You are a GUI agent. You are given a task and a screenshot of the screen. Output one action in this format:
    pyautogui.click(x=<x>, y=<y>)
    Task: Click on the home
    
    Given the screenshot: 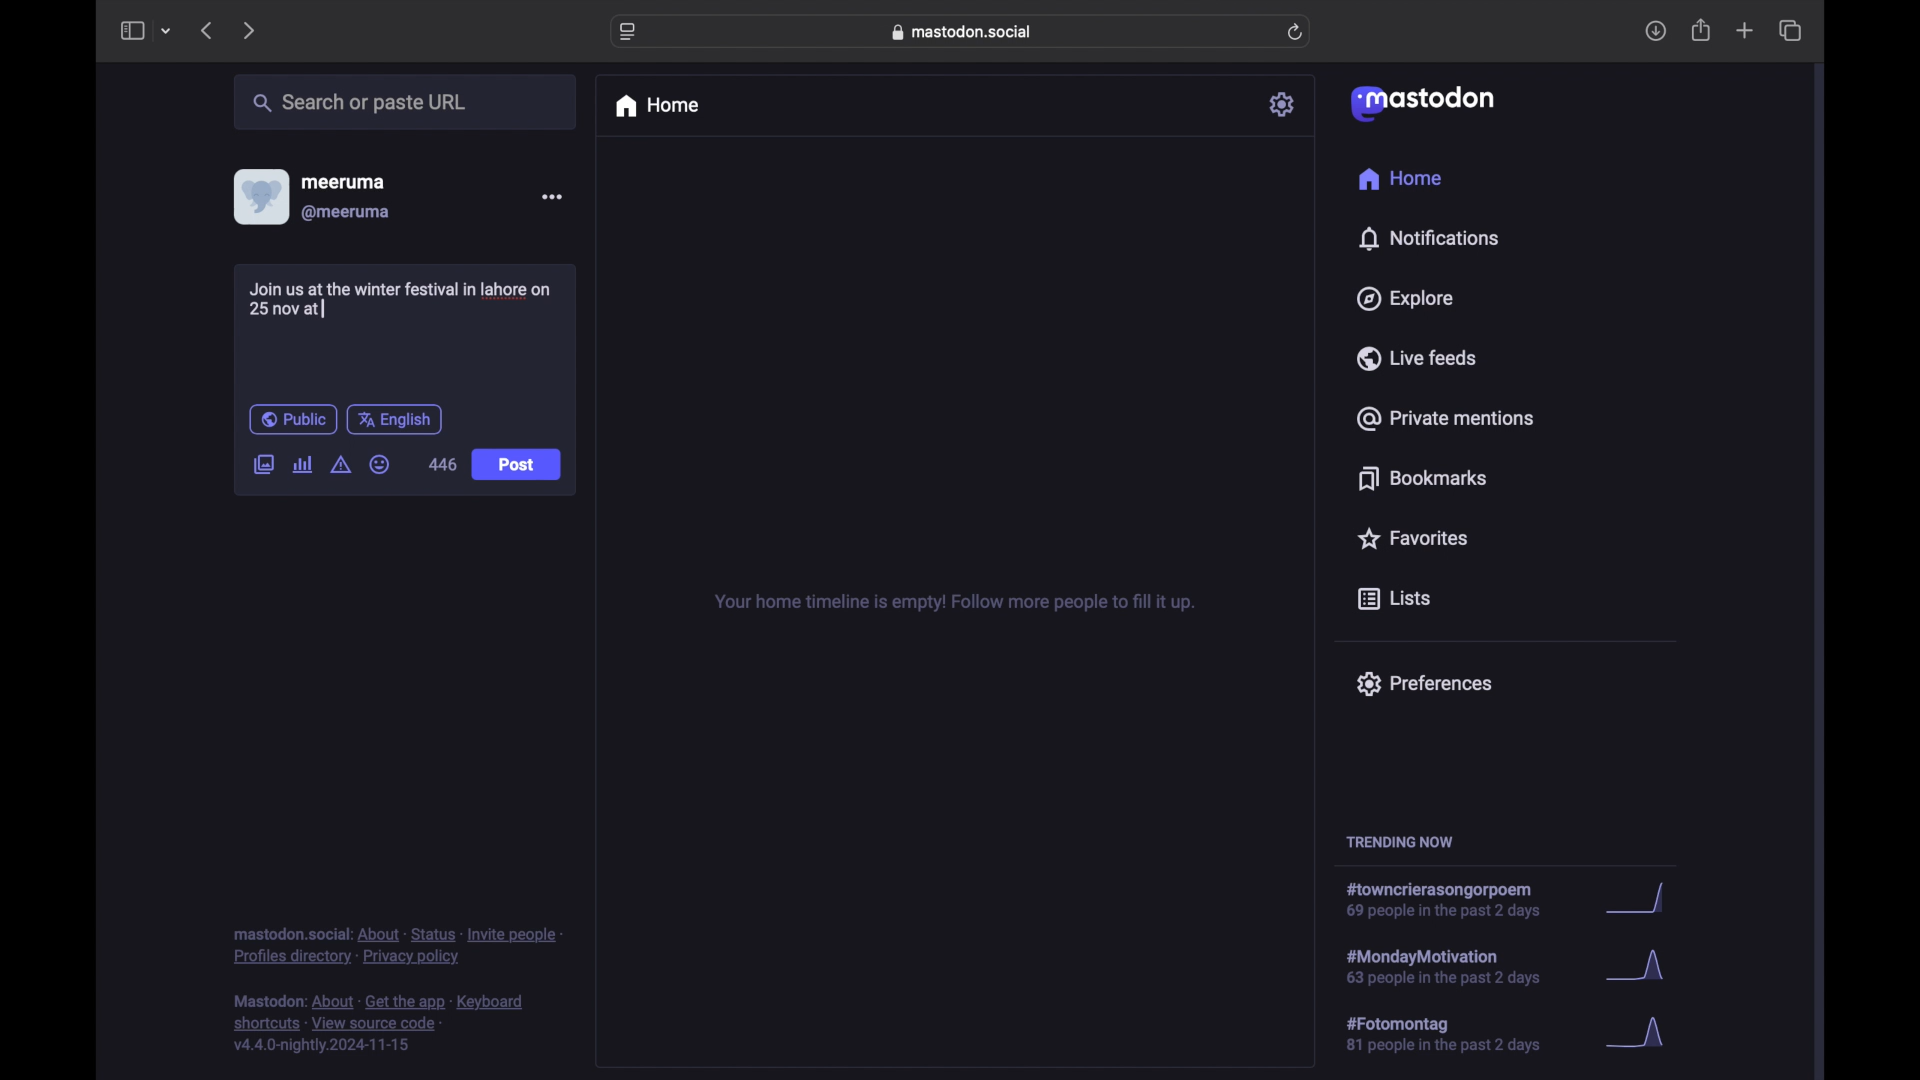 What is the action you would take?
    pyautogui.click(x=1399, y=179)
    